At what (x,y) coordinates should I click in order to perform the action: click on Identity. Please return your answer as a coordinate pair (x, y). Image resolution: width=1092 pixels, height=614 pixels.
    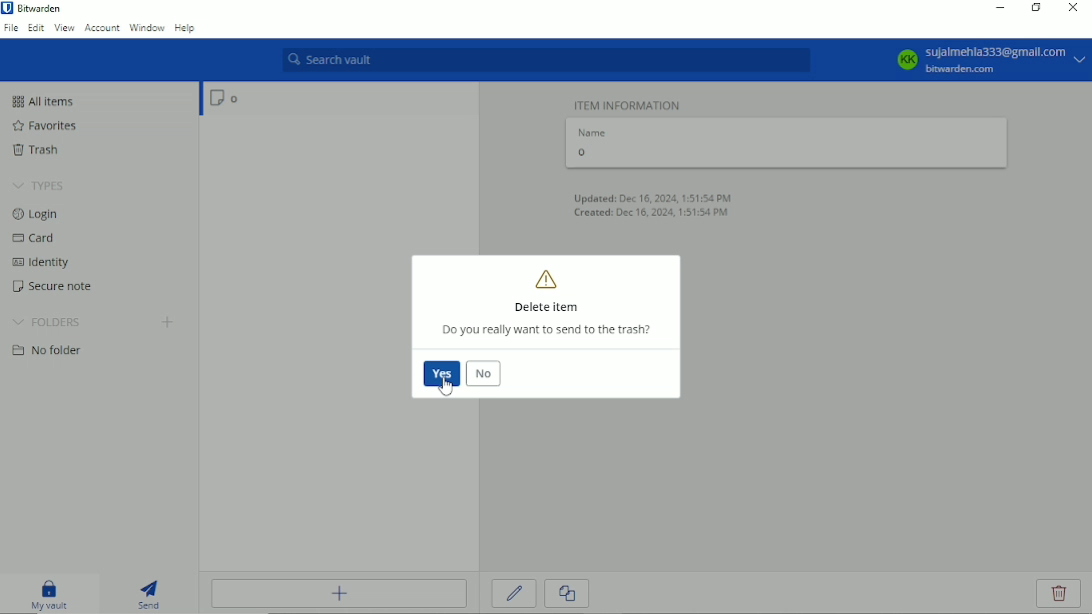
    Looking at the image, I should click on (42, 262).